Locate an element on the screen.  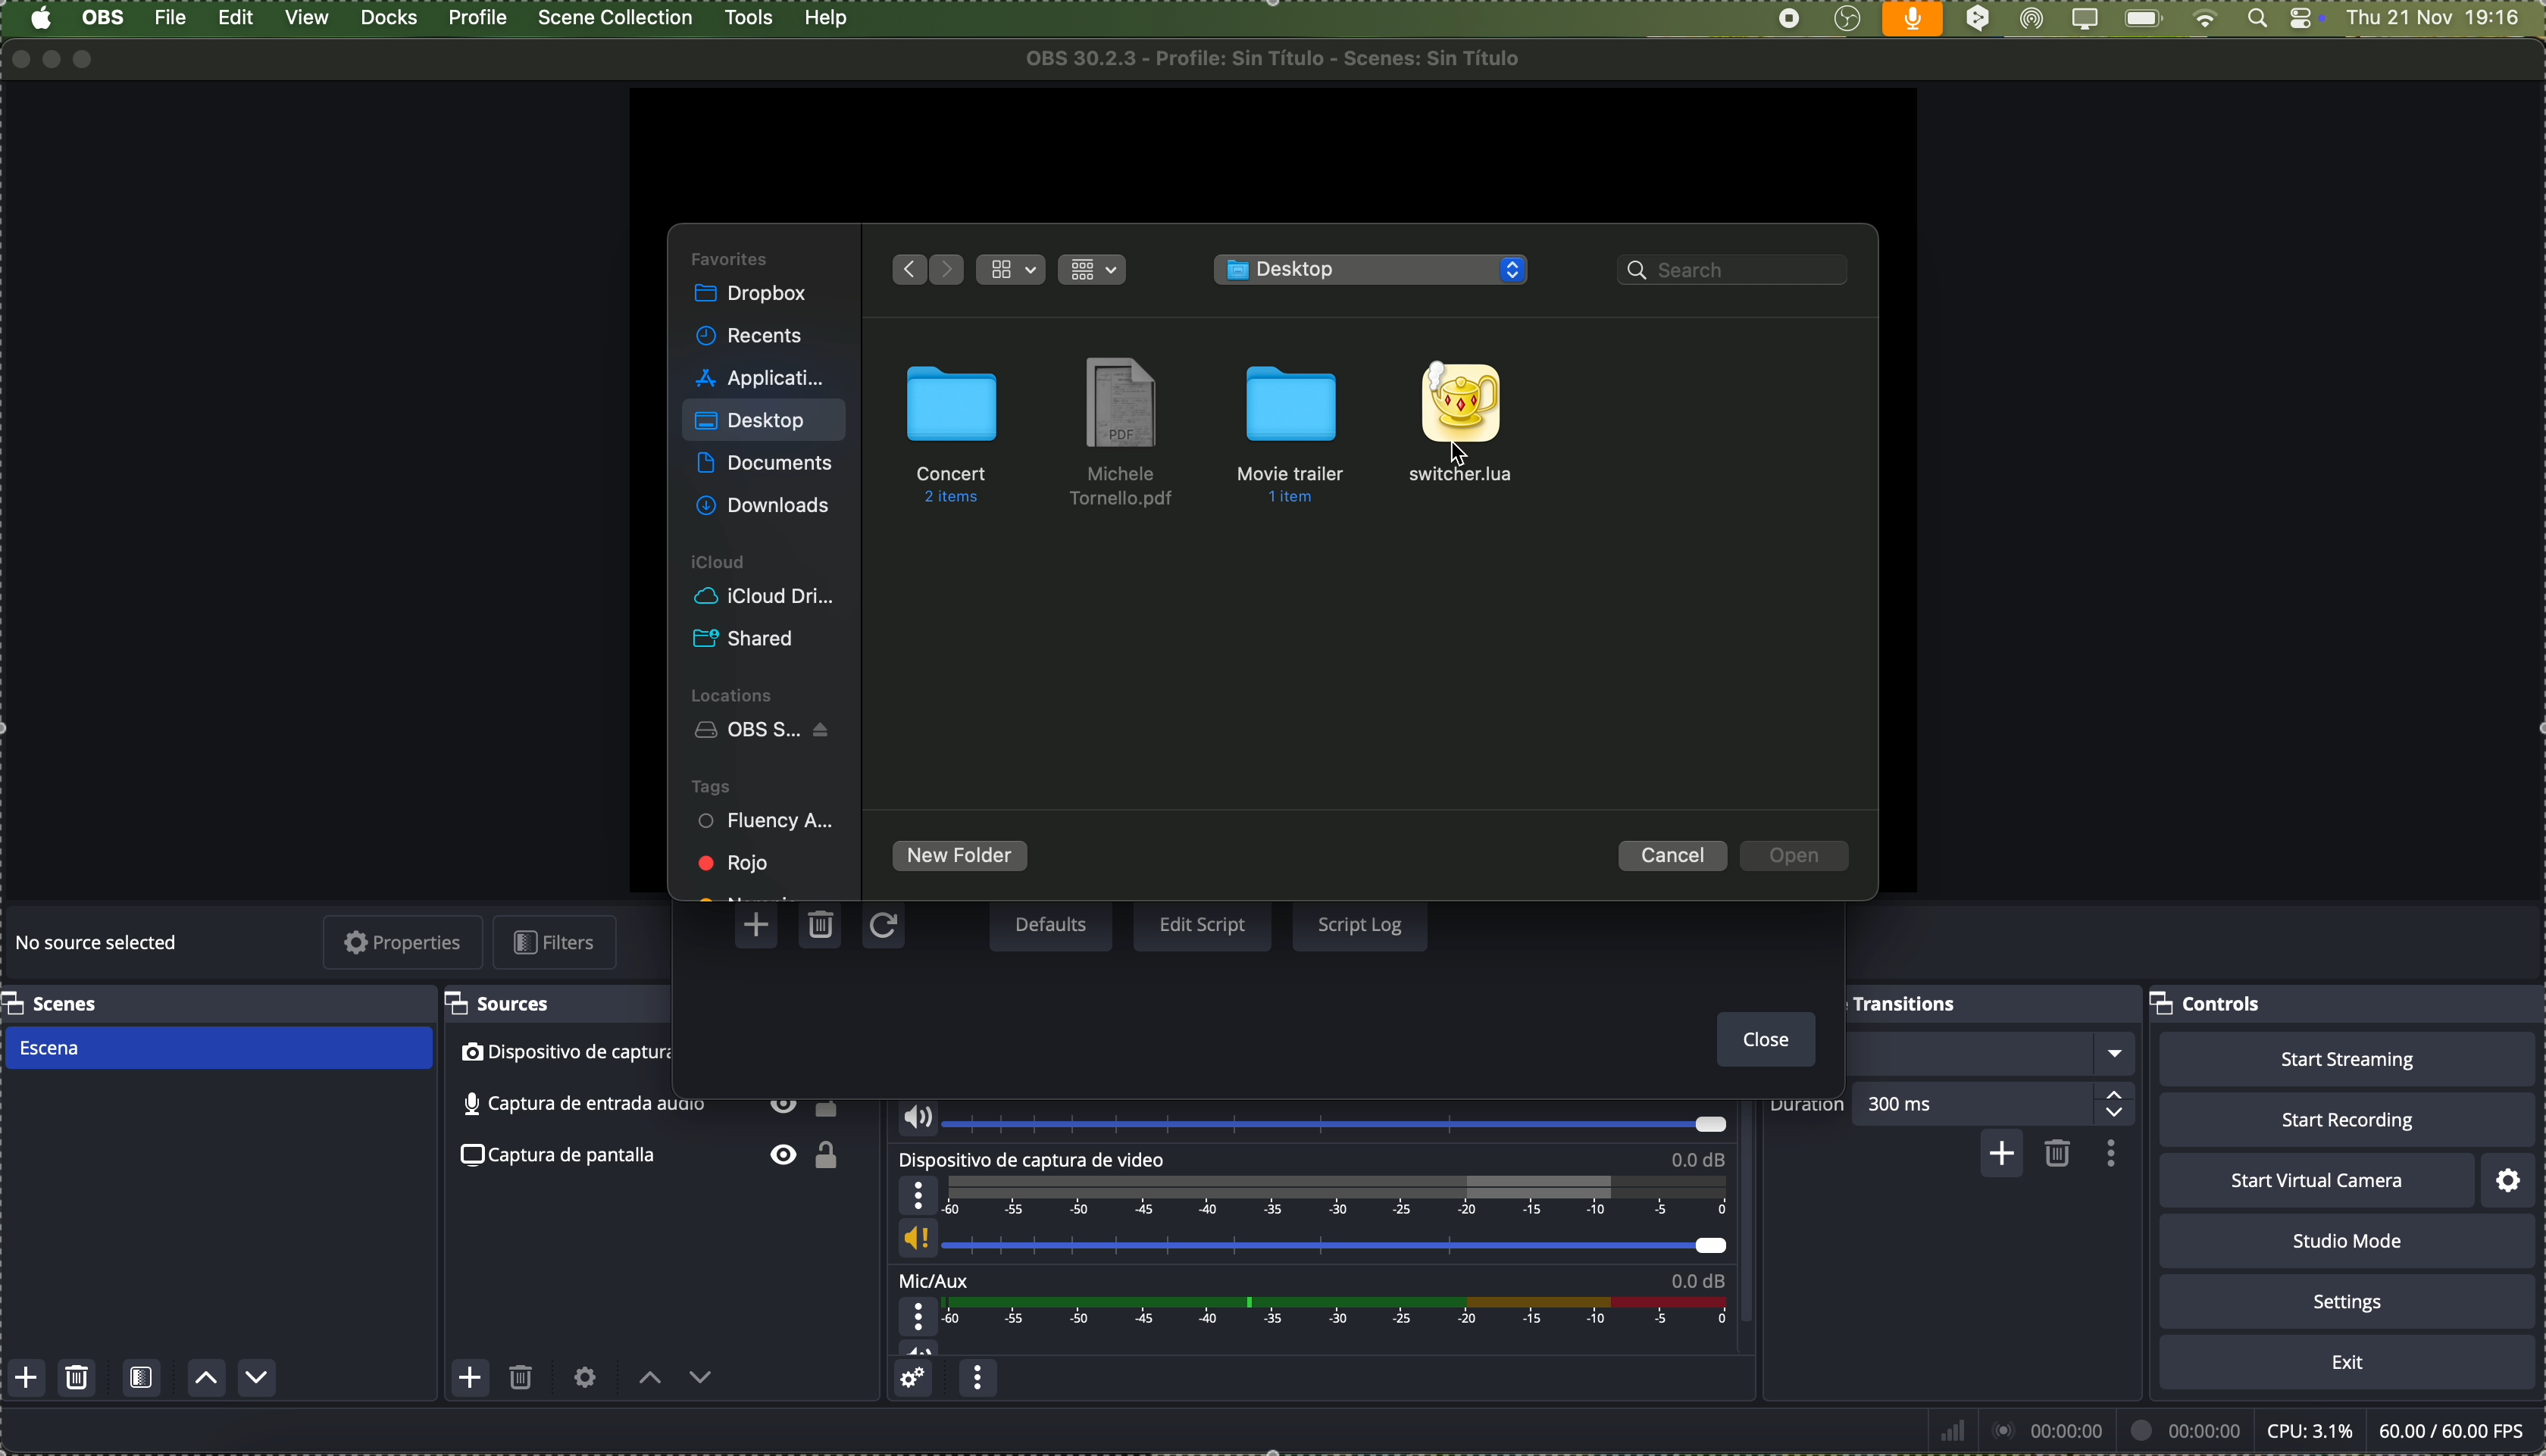
navigate arrows is located at coordinates (923, 267).